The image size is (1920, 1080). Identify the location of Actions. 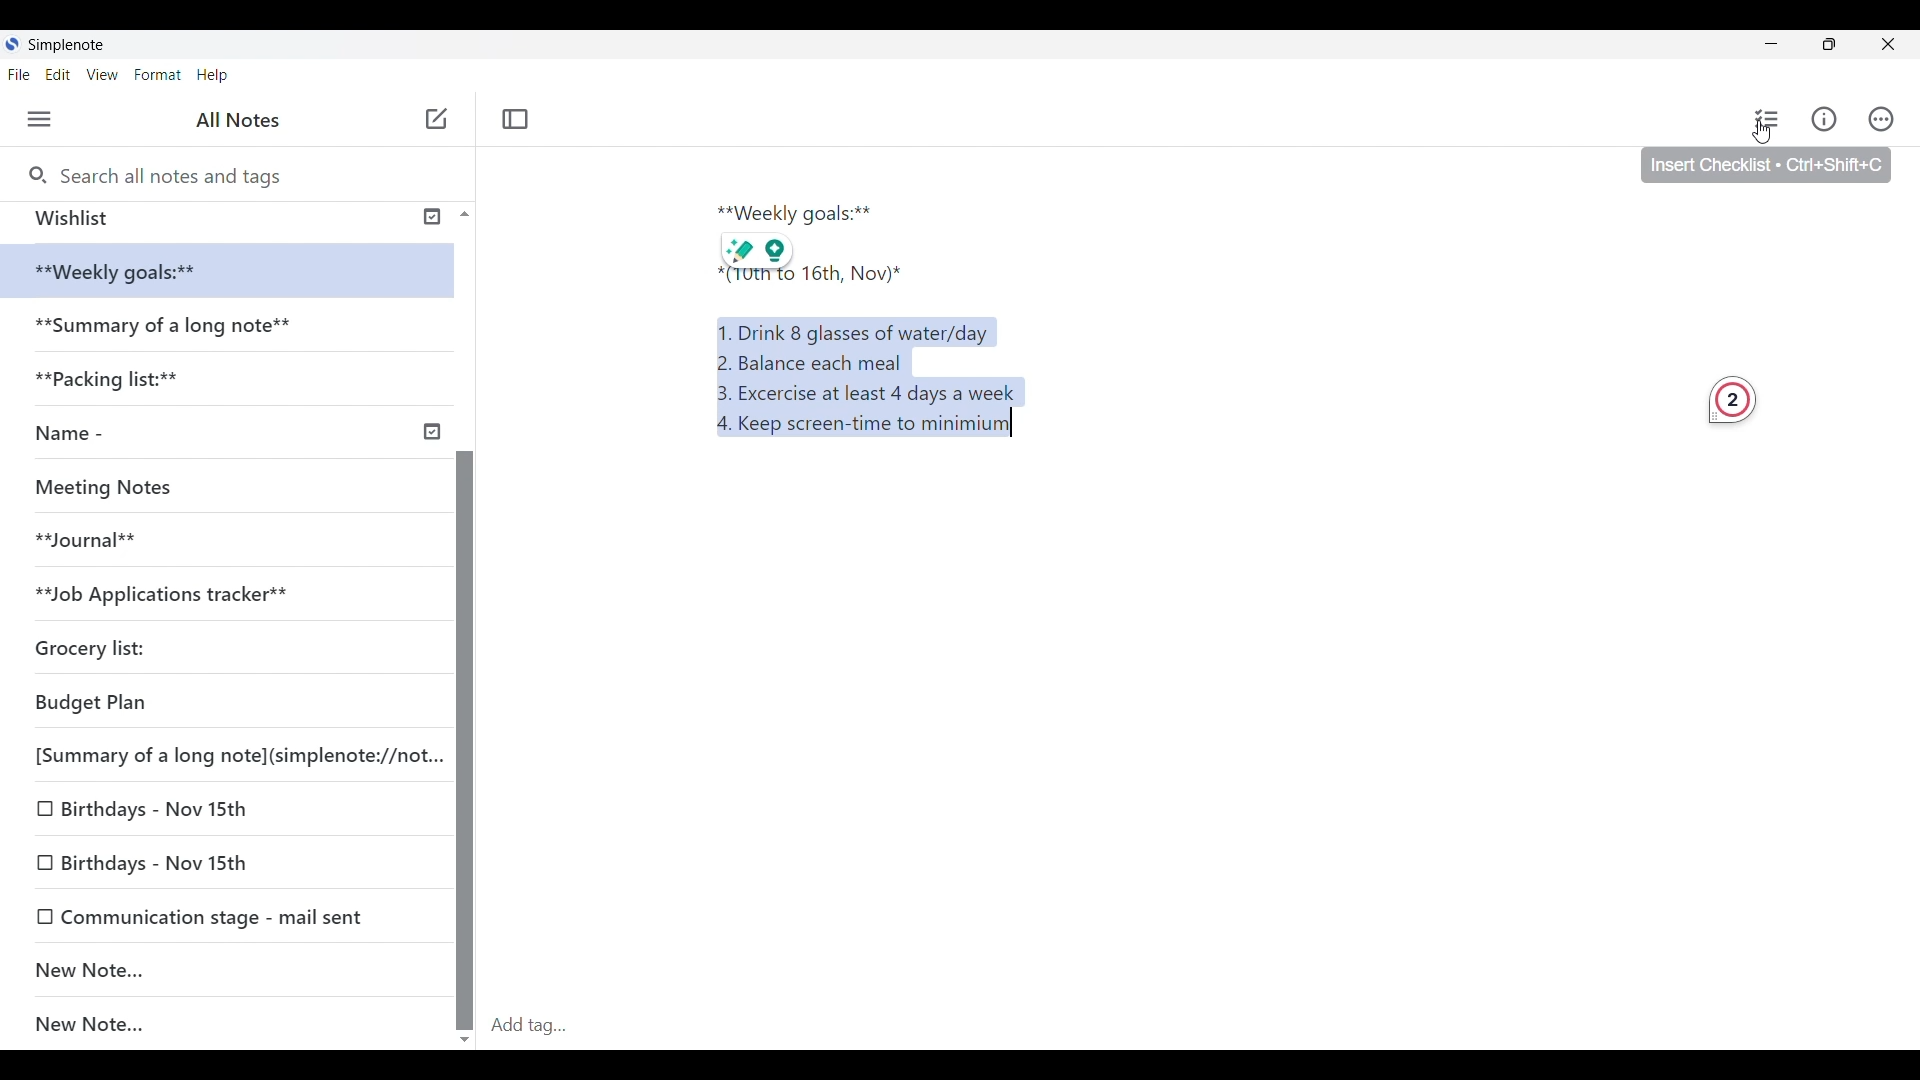
(1890, 119).